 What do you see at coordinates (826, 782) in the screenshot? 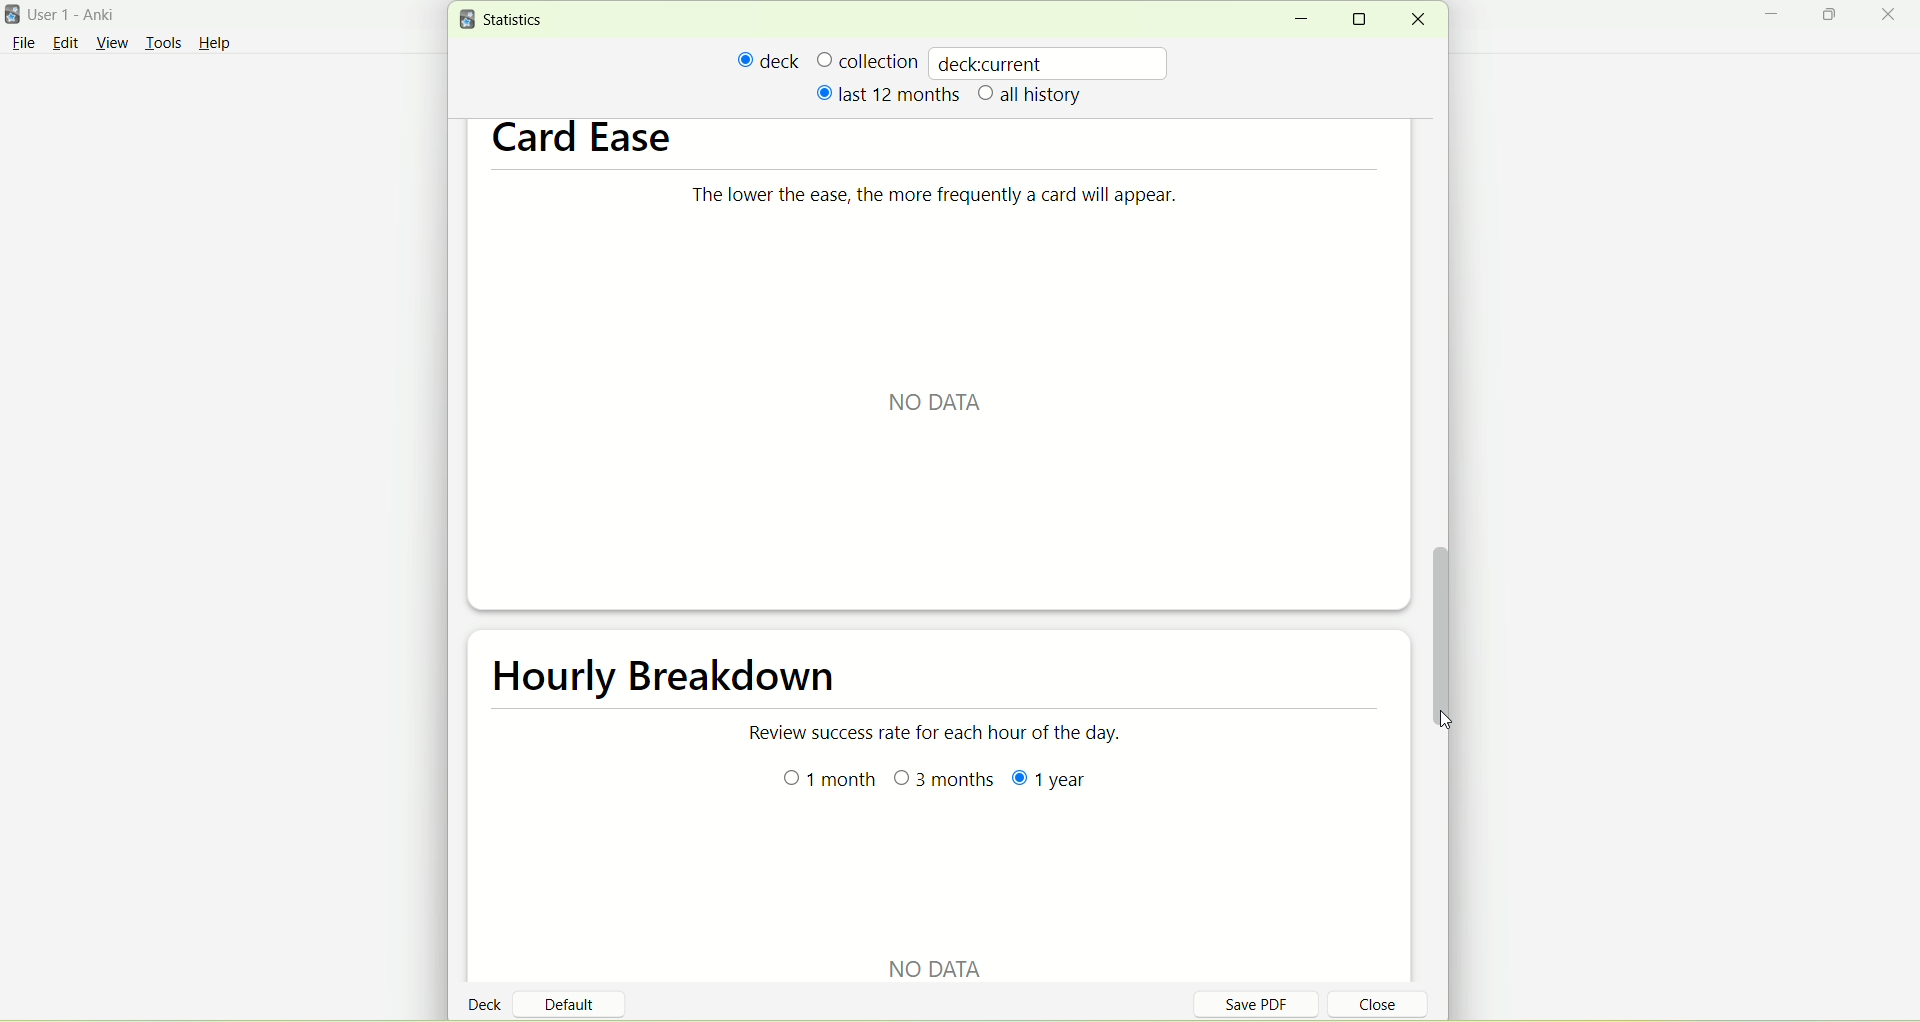
I see ` month` at bounding box center [826, 782].